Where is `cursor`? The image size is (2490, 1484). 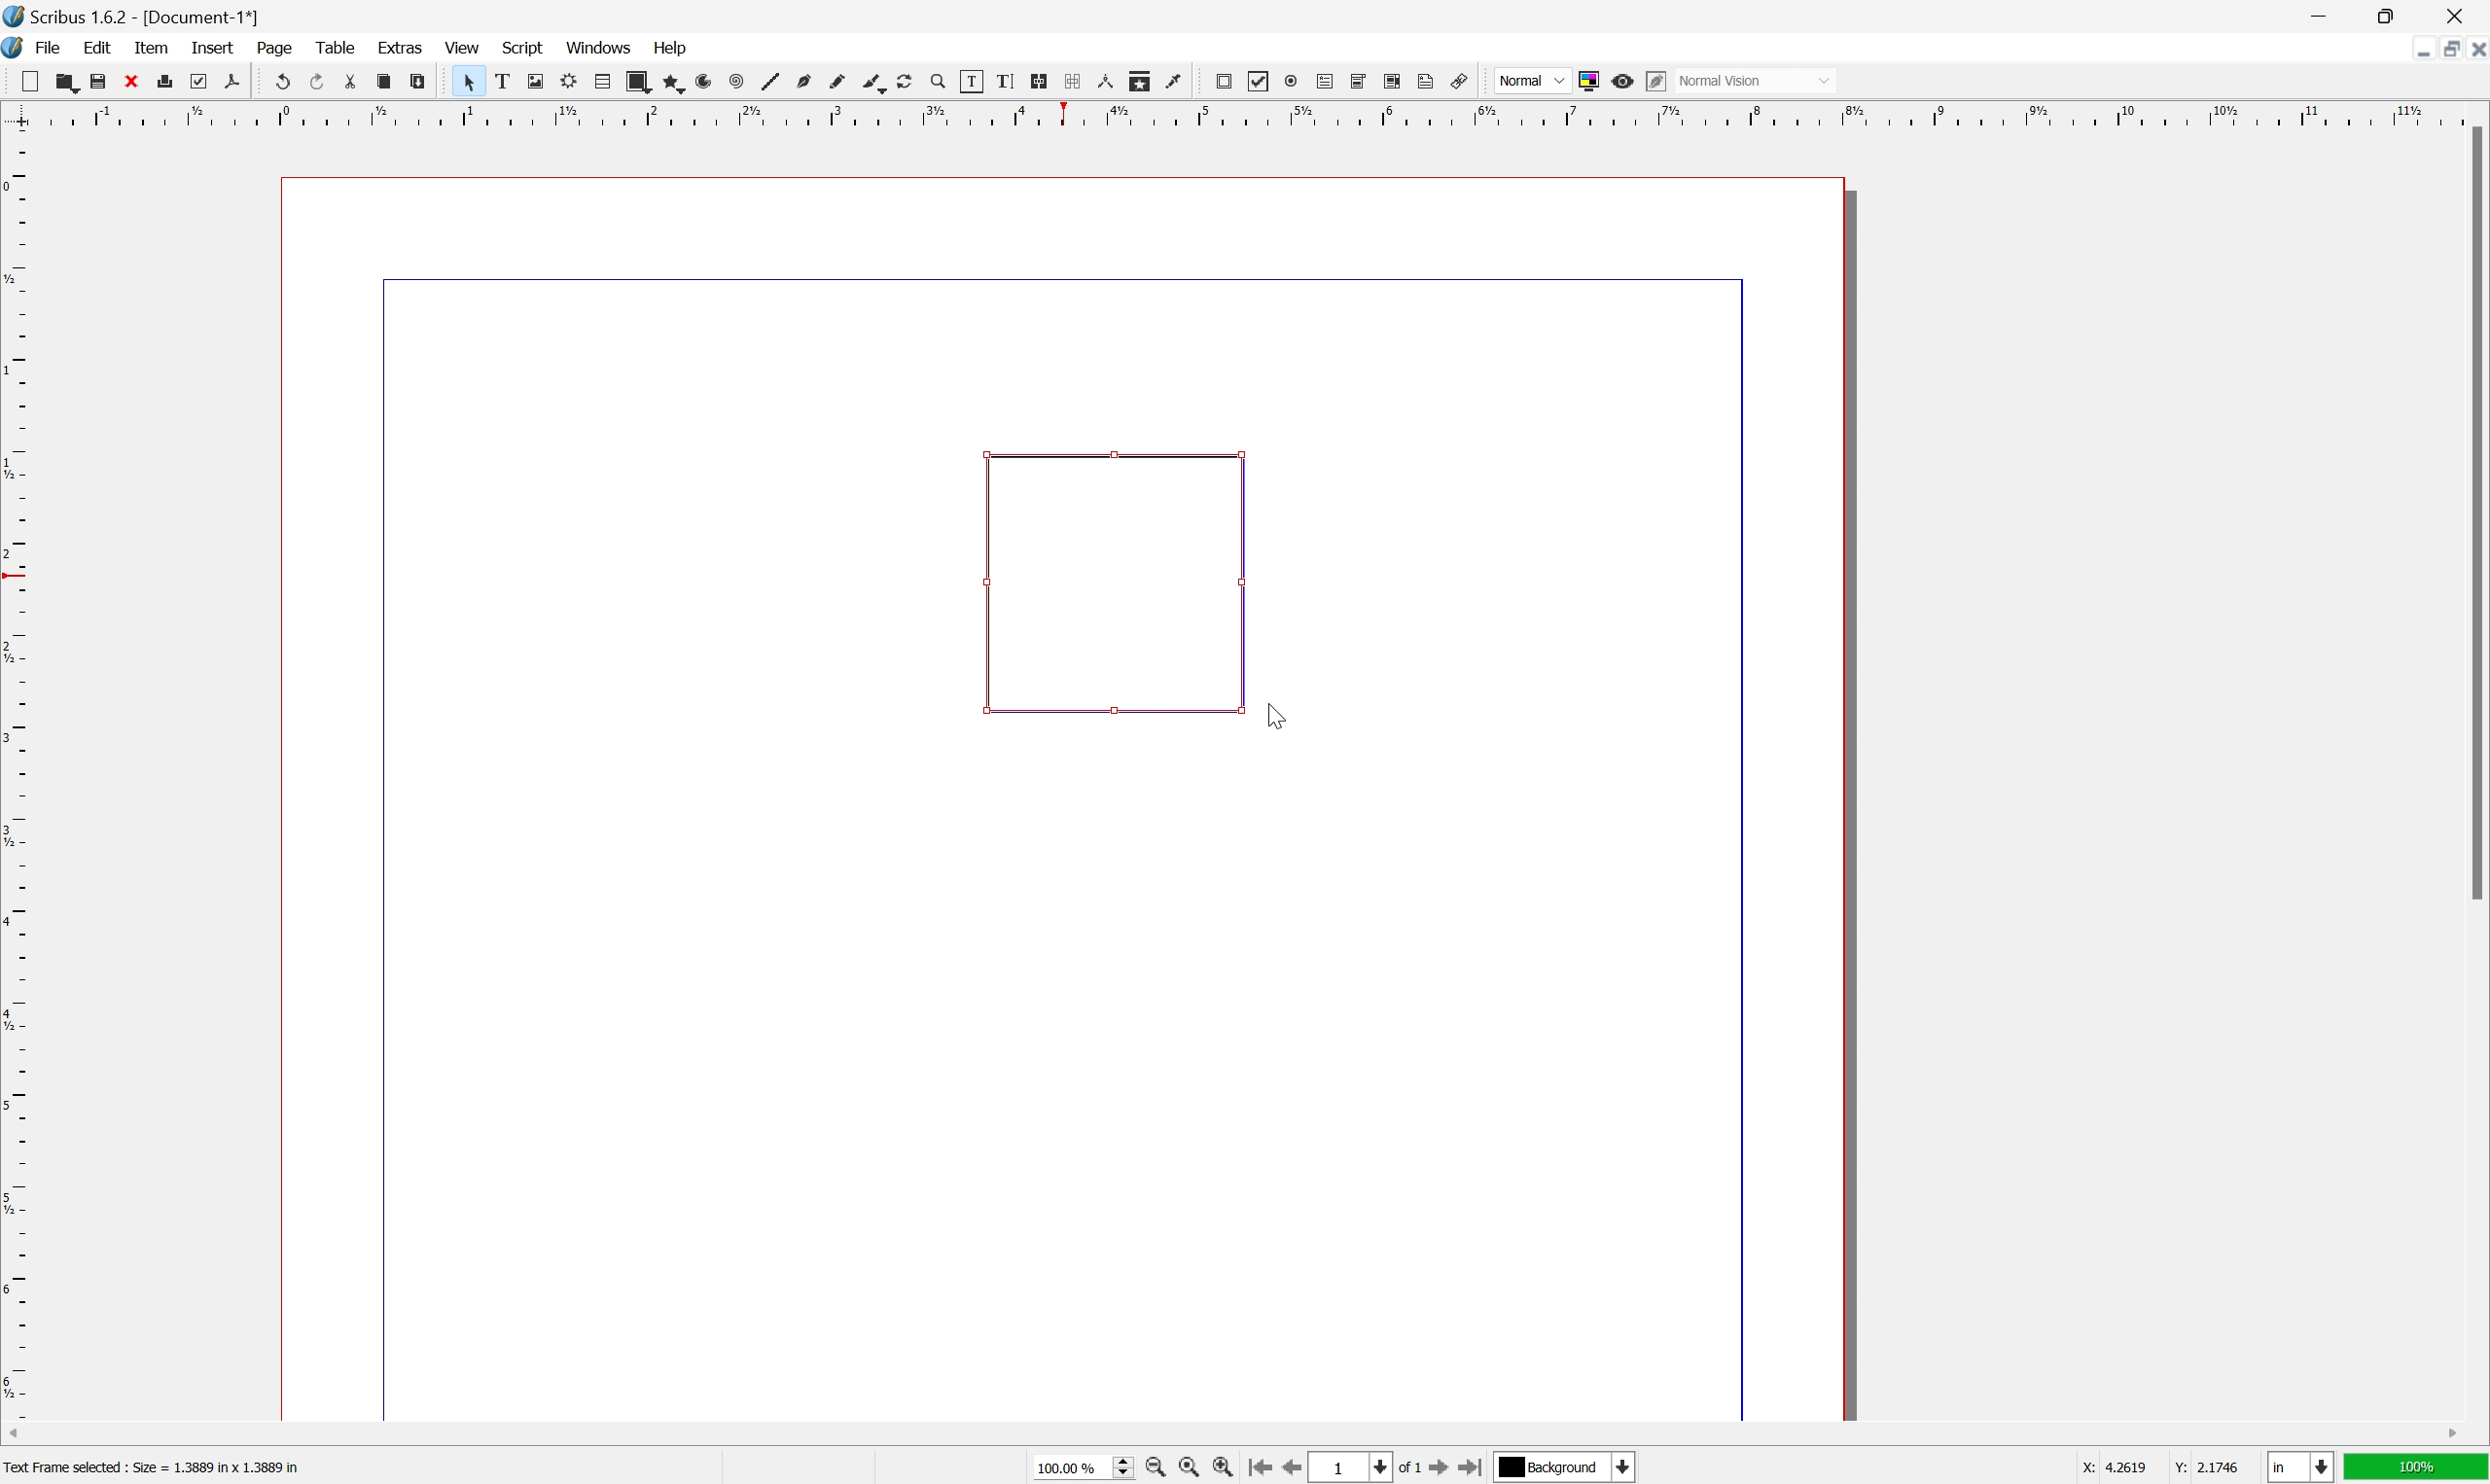 cursor is located at coordinates (1272, 717).